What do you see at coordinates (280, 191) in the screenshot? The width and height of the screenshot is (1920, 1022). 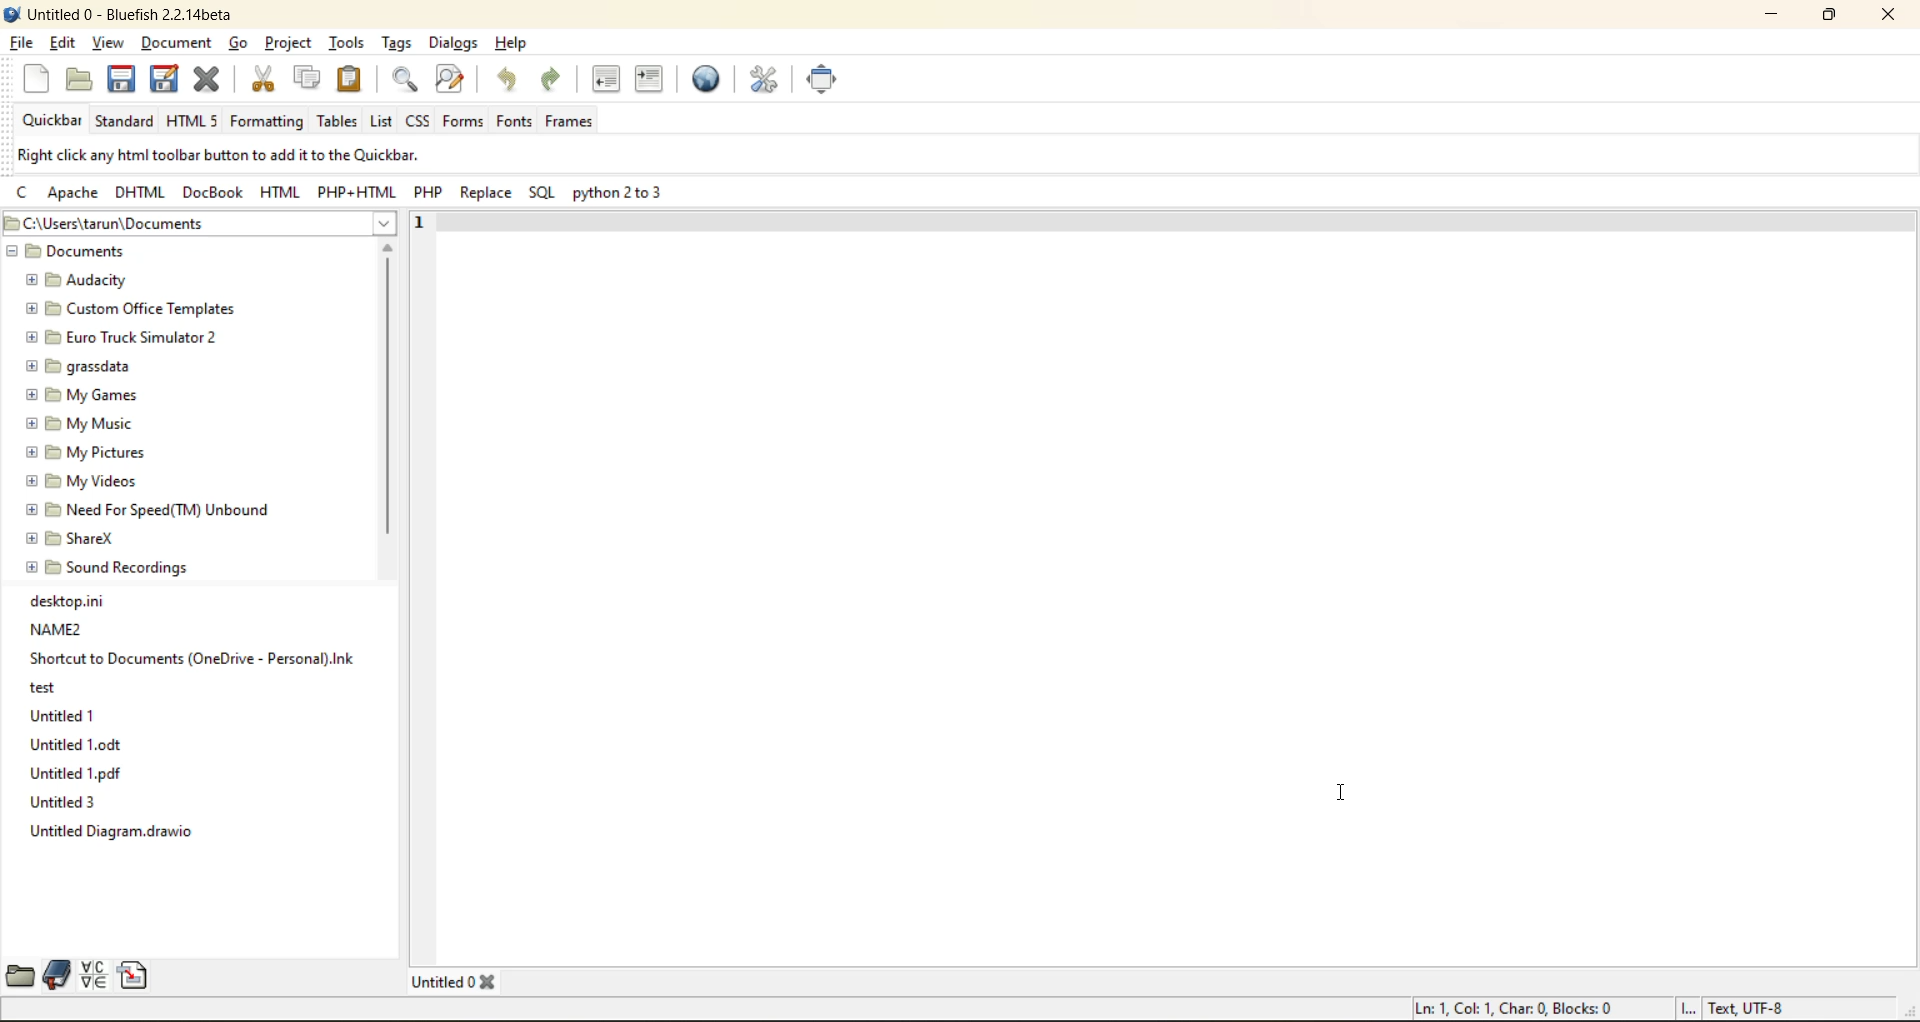 I see `html` at bounding box center [280, 191].